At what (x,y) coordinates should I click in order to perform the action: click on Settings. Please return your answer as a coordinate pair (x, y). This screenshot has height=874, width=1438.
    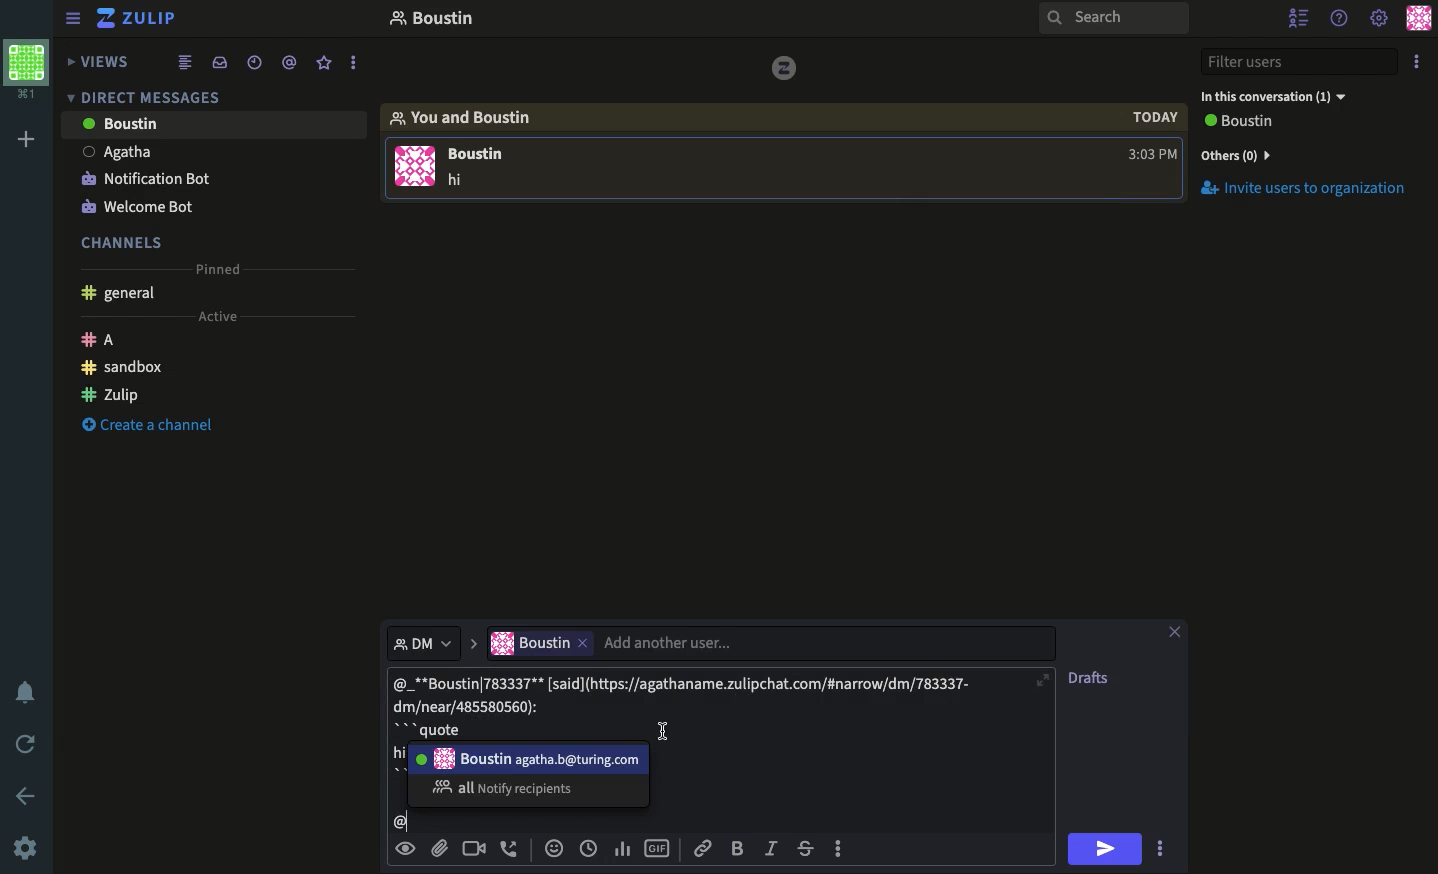
    Looking at the image, I should click on (1378, 18).